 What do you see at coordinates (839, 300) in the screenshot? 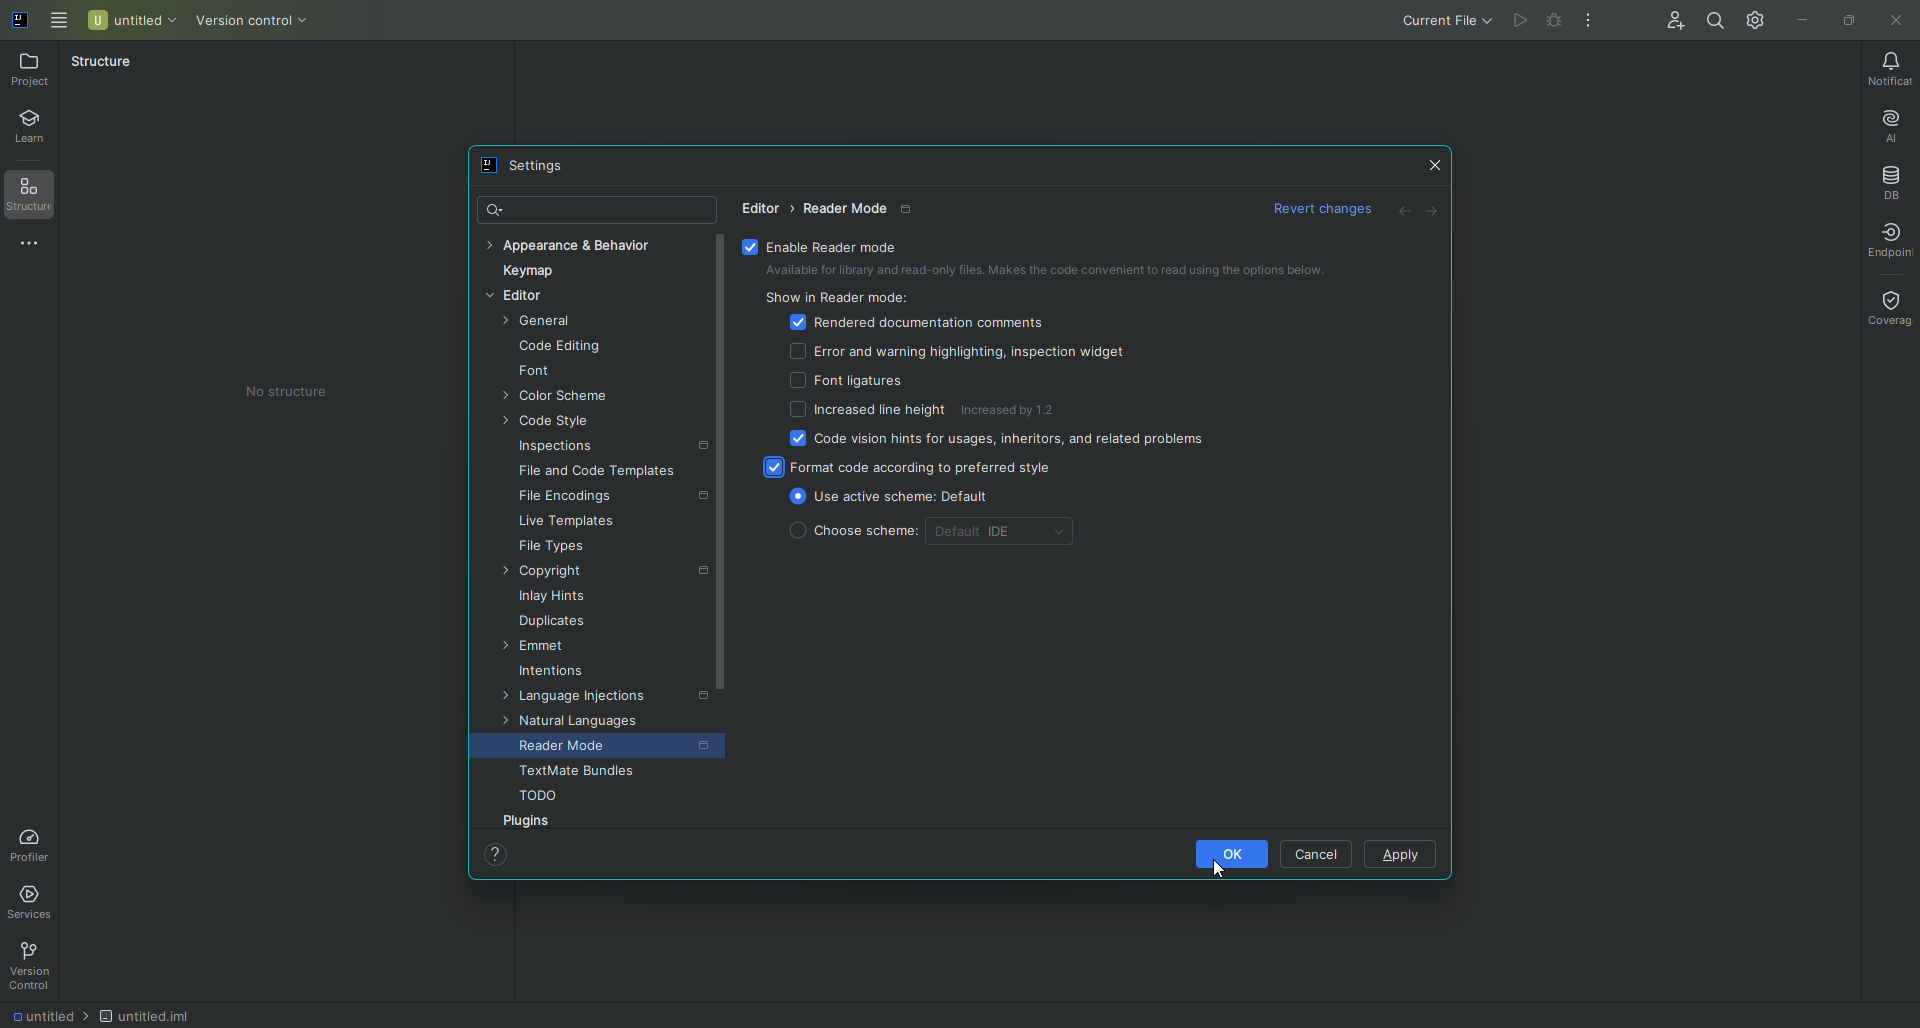
I see `Show in reader mode` at bounding box center [839, 300].